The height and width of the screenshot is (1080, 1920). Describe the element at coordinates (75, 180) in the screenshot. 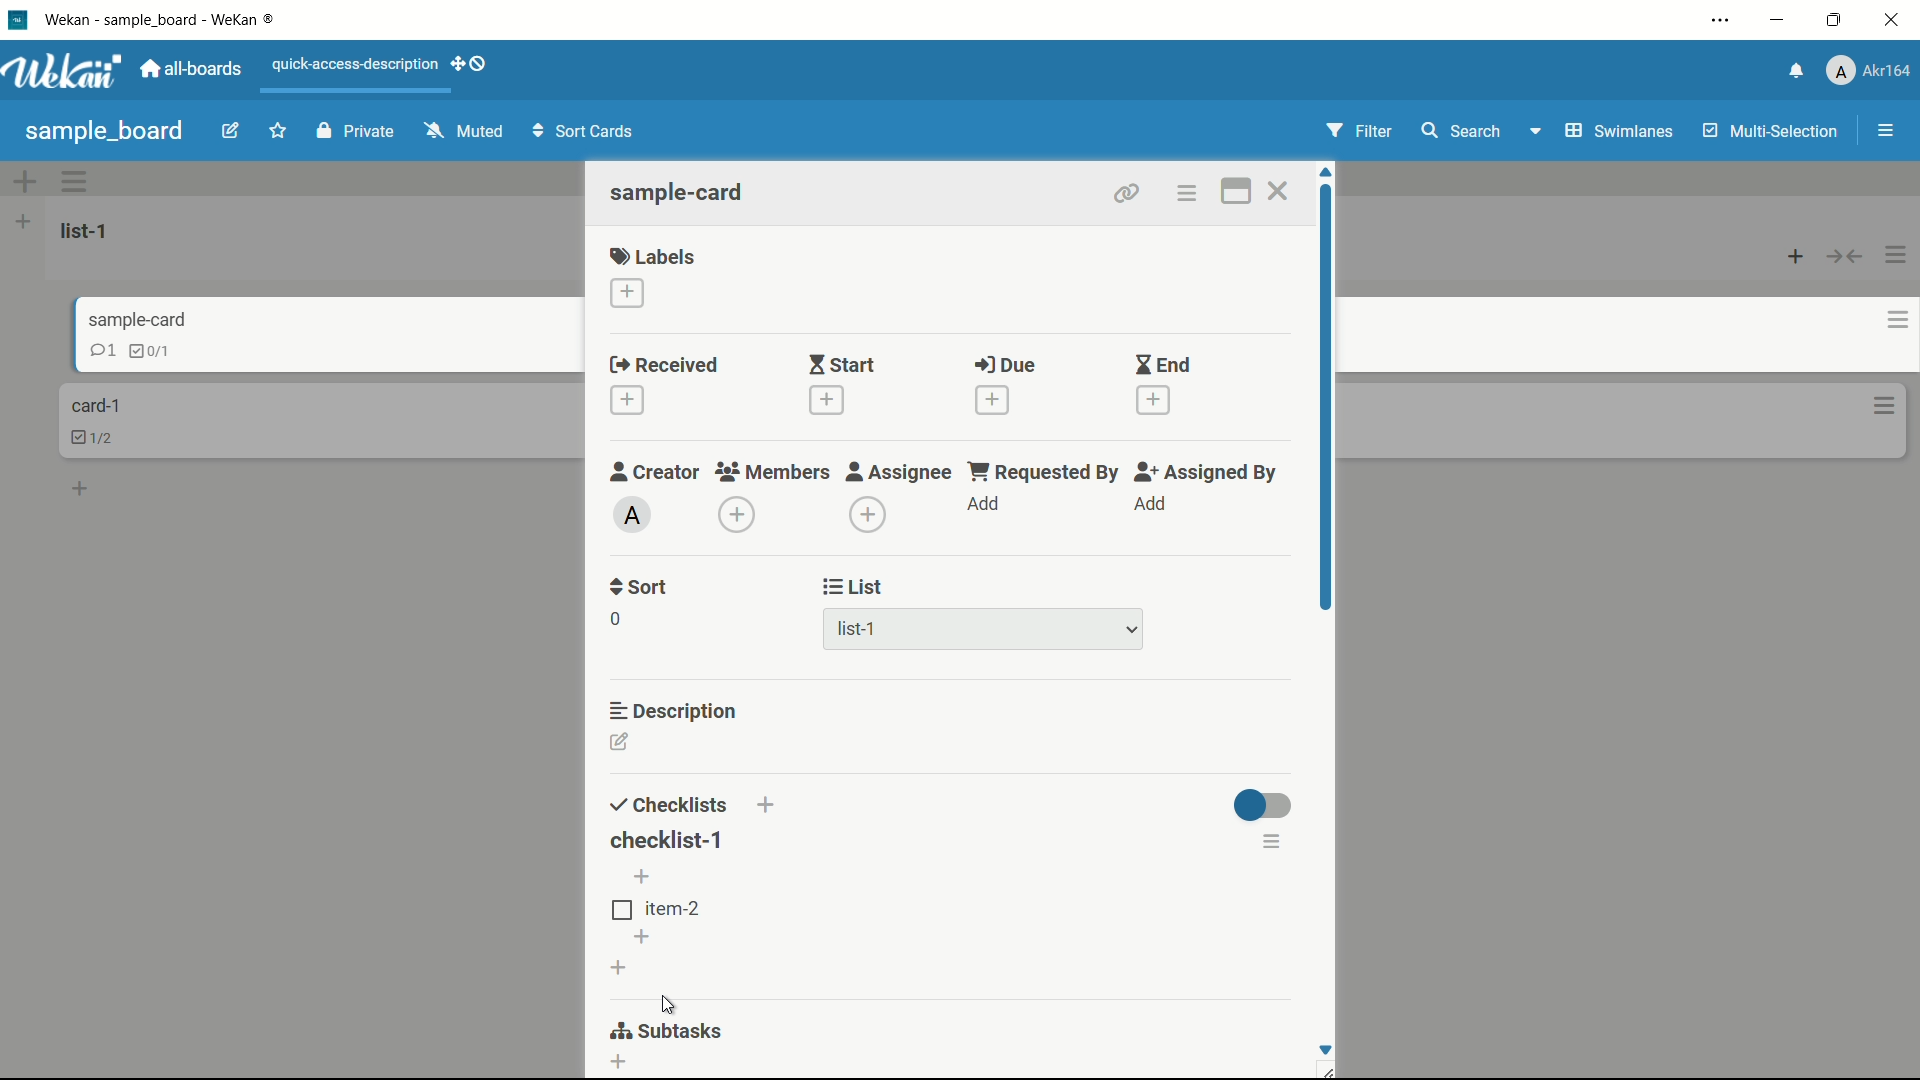

I see `swimlane actions` at that location.